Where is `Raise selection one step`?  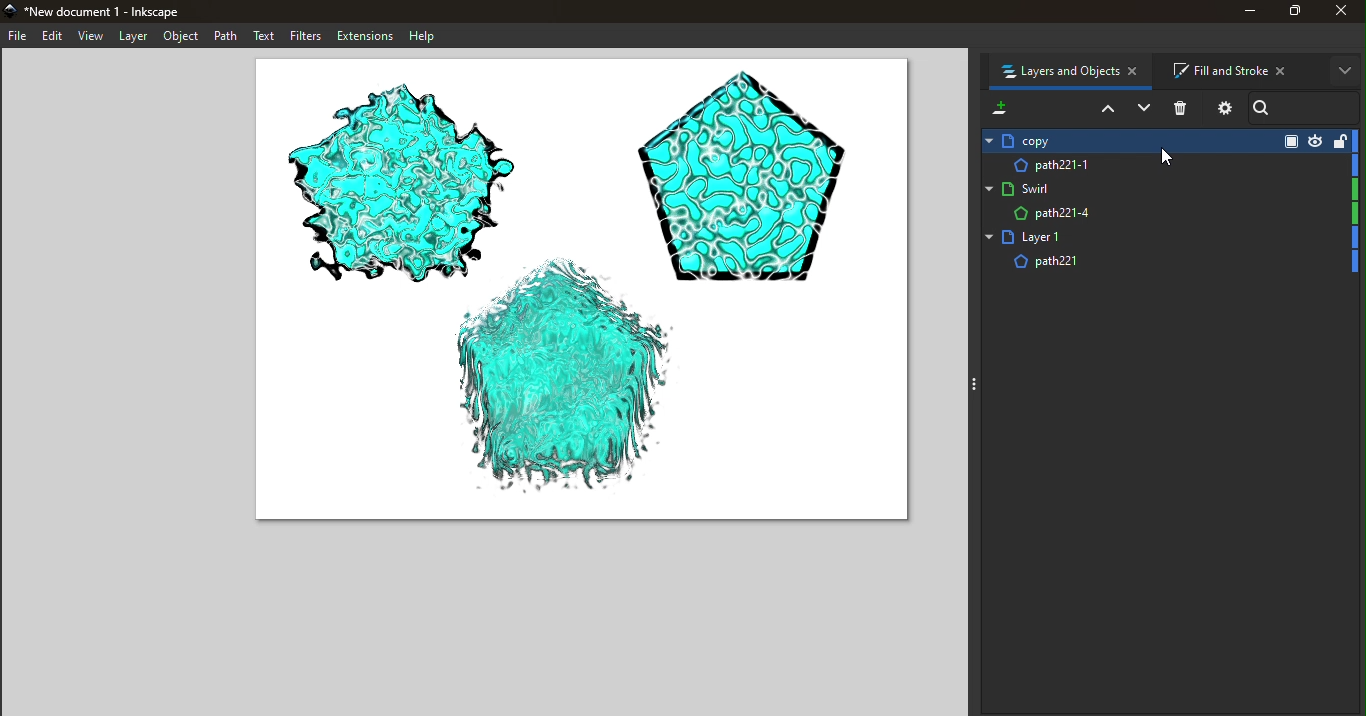 Raise selection one step is located at coordinates (1105, 110).